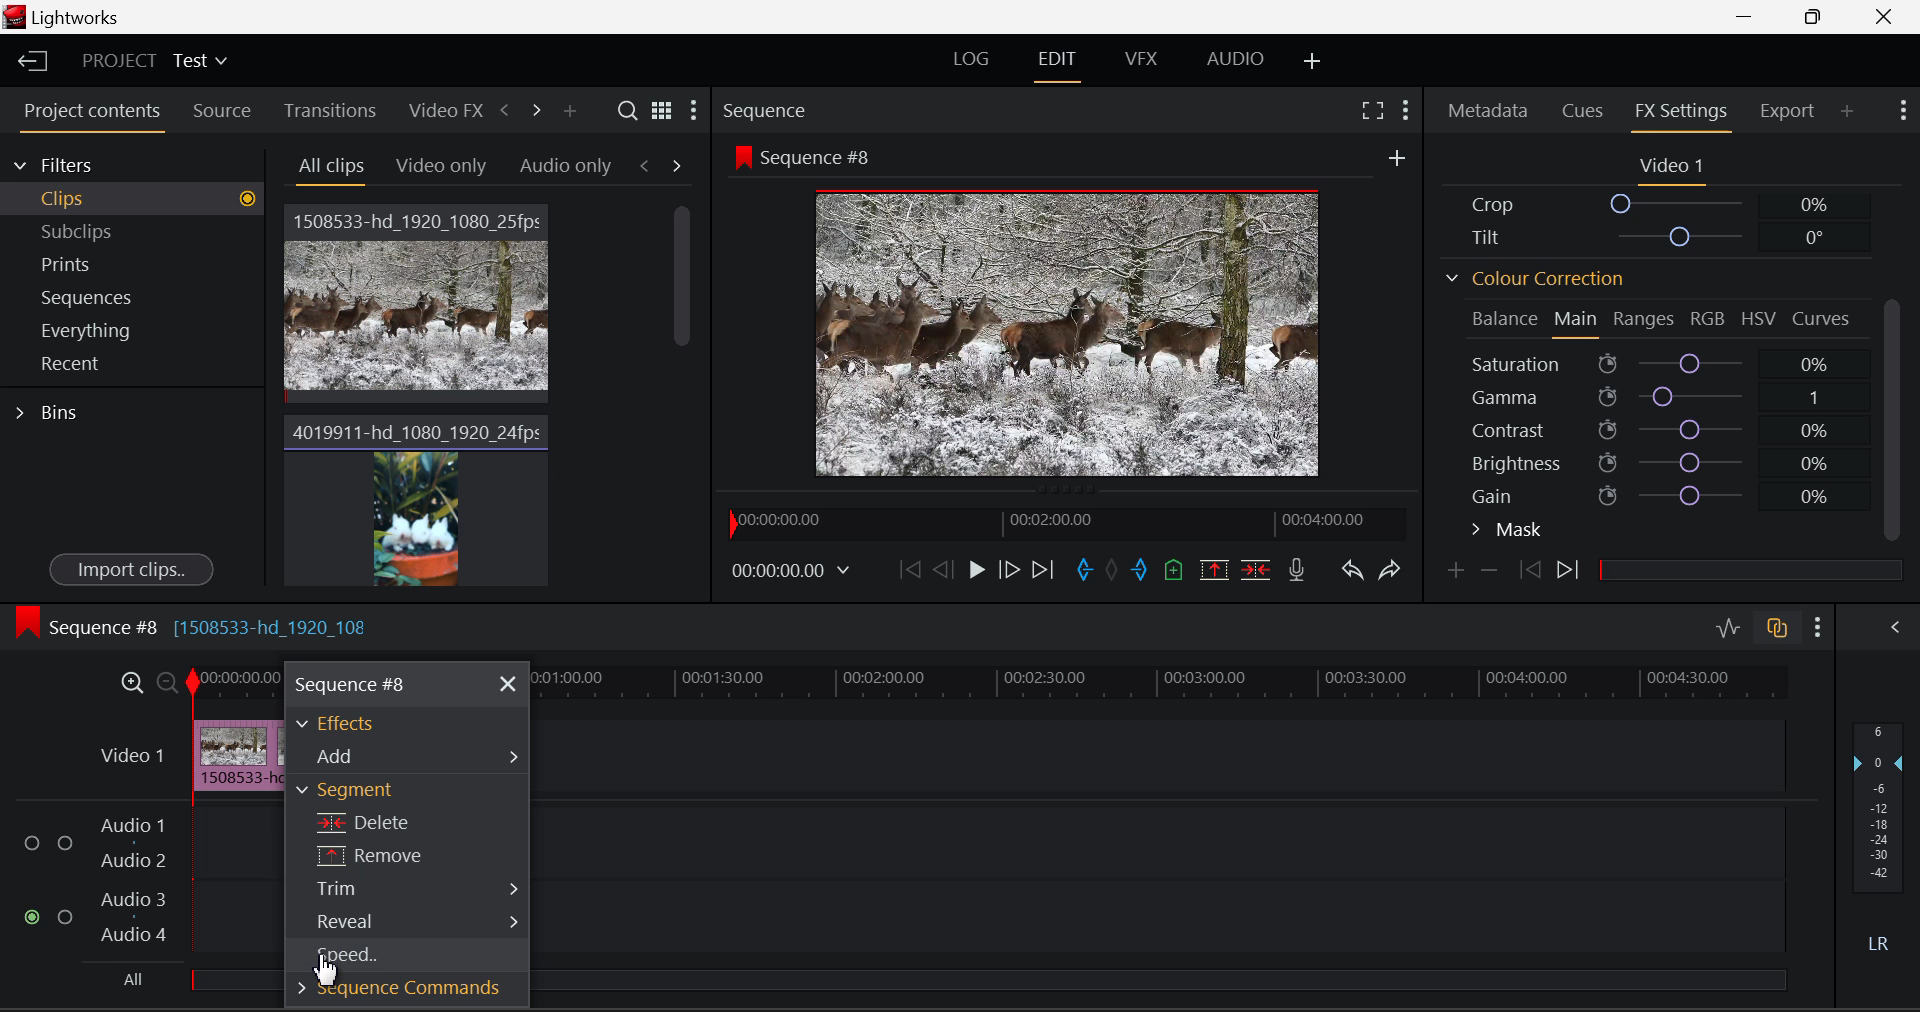 Image resolution: width=1920 pixels, height=1012 pixels. Describe the element at coordinates (1876, 943) in the screenshot. I see `Left Round Sound Button` at that location.